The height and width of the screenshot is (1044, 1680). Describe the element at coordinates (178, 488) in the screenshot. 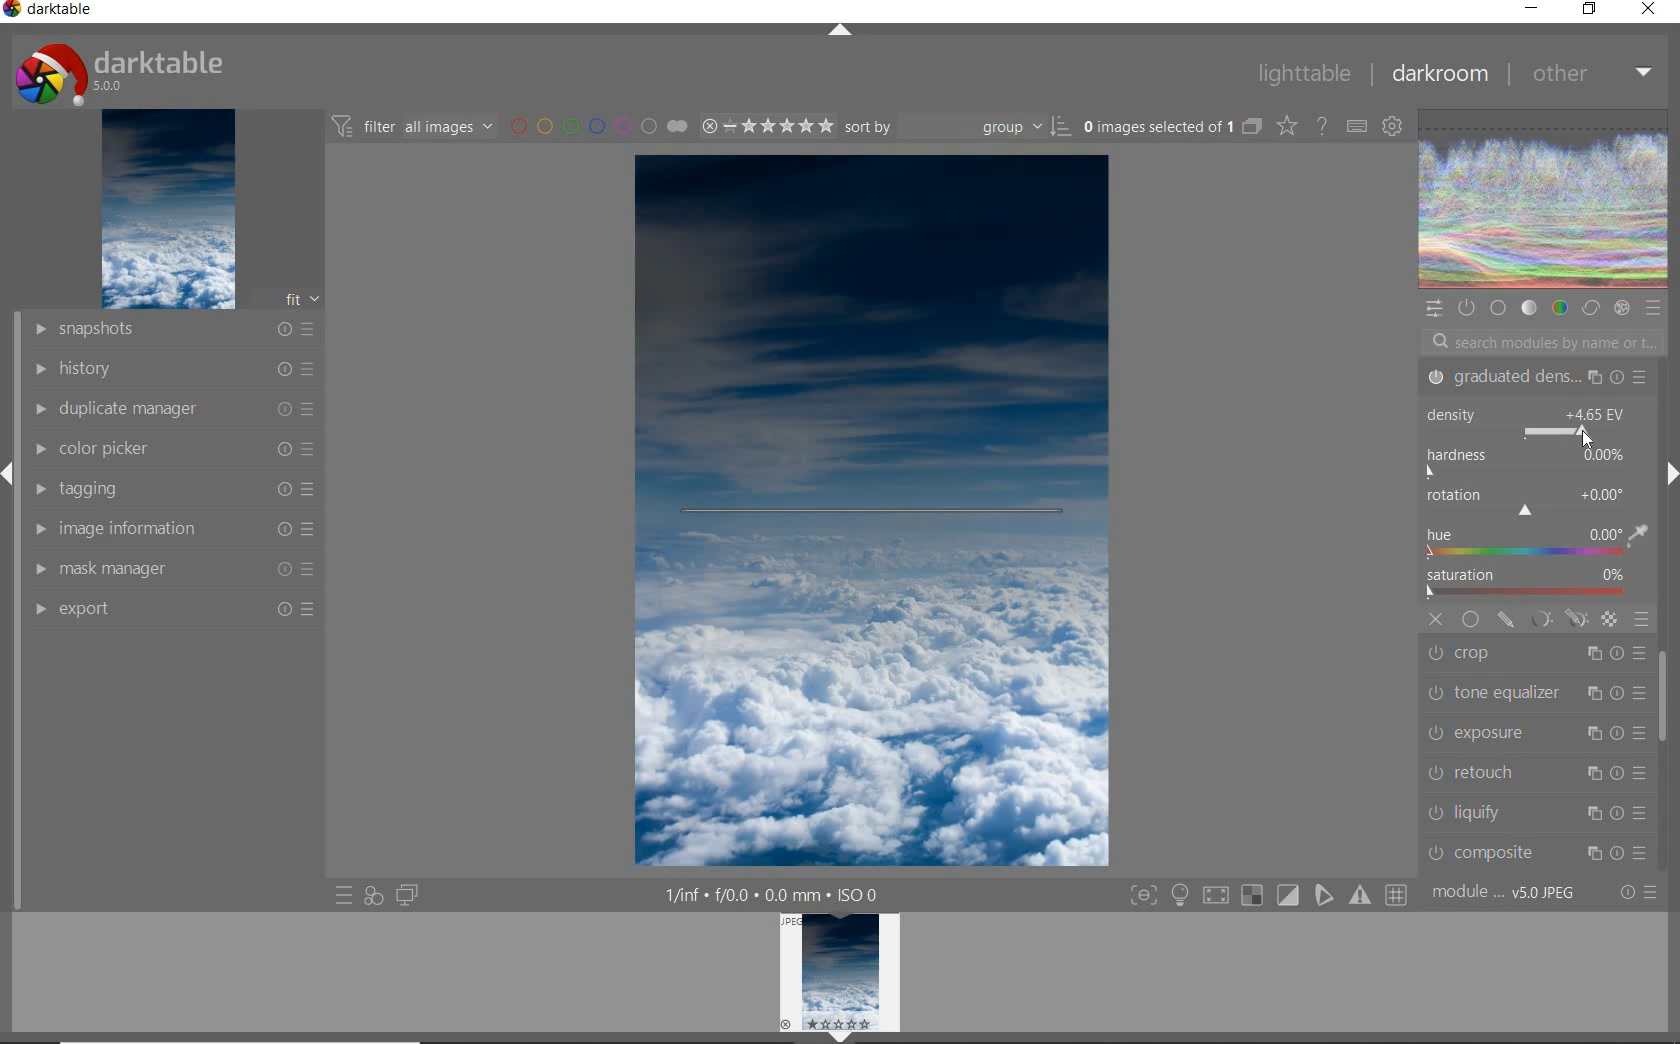

I see `TAGGING` at that location.